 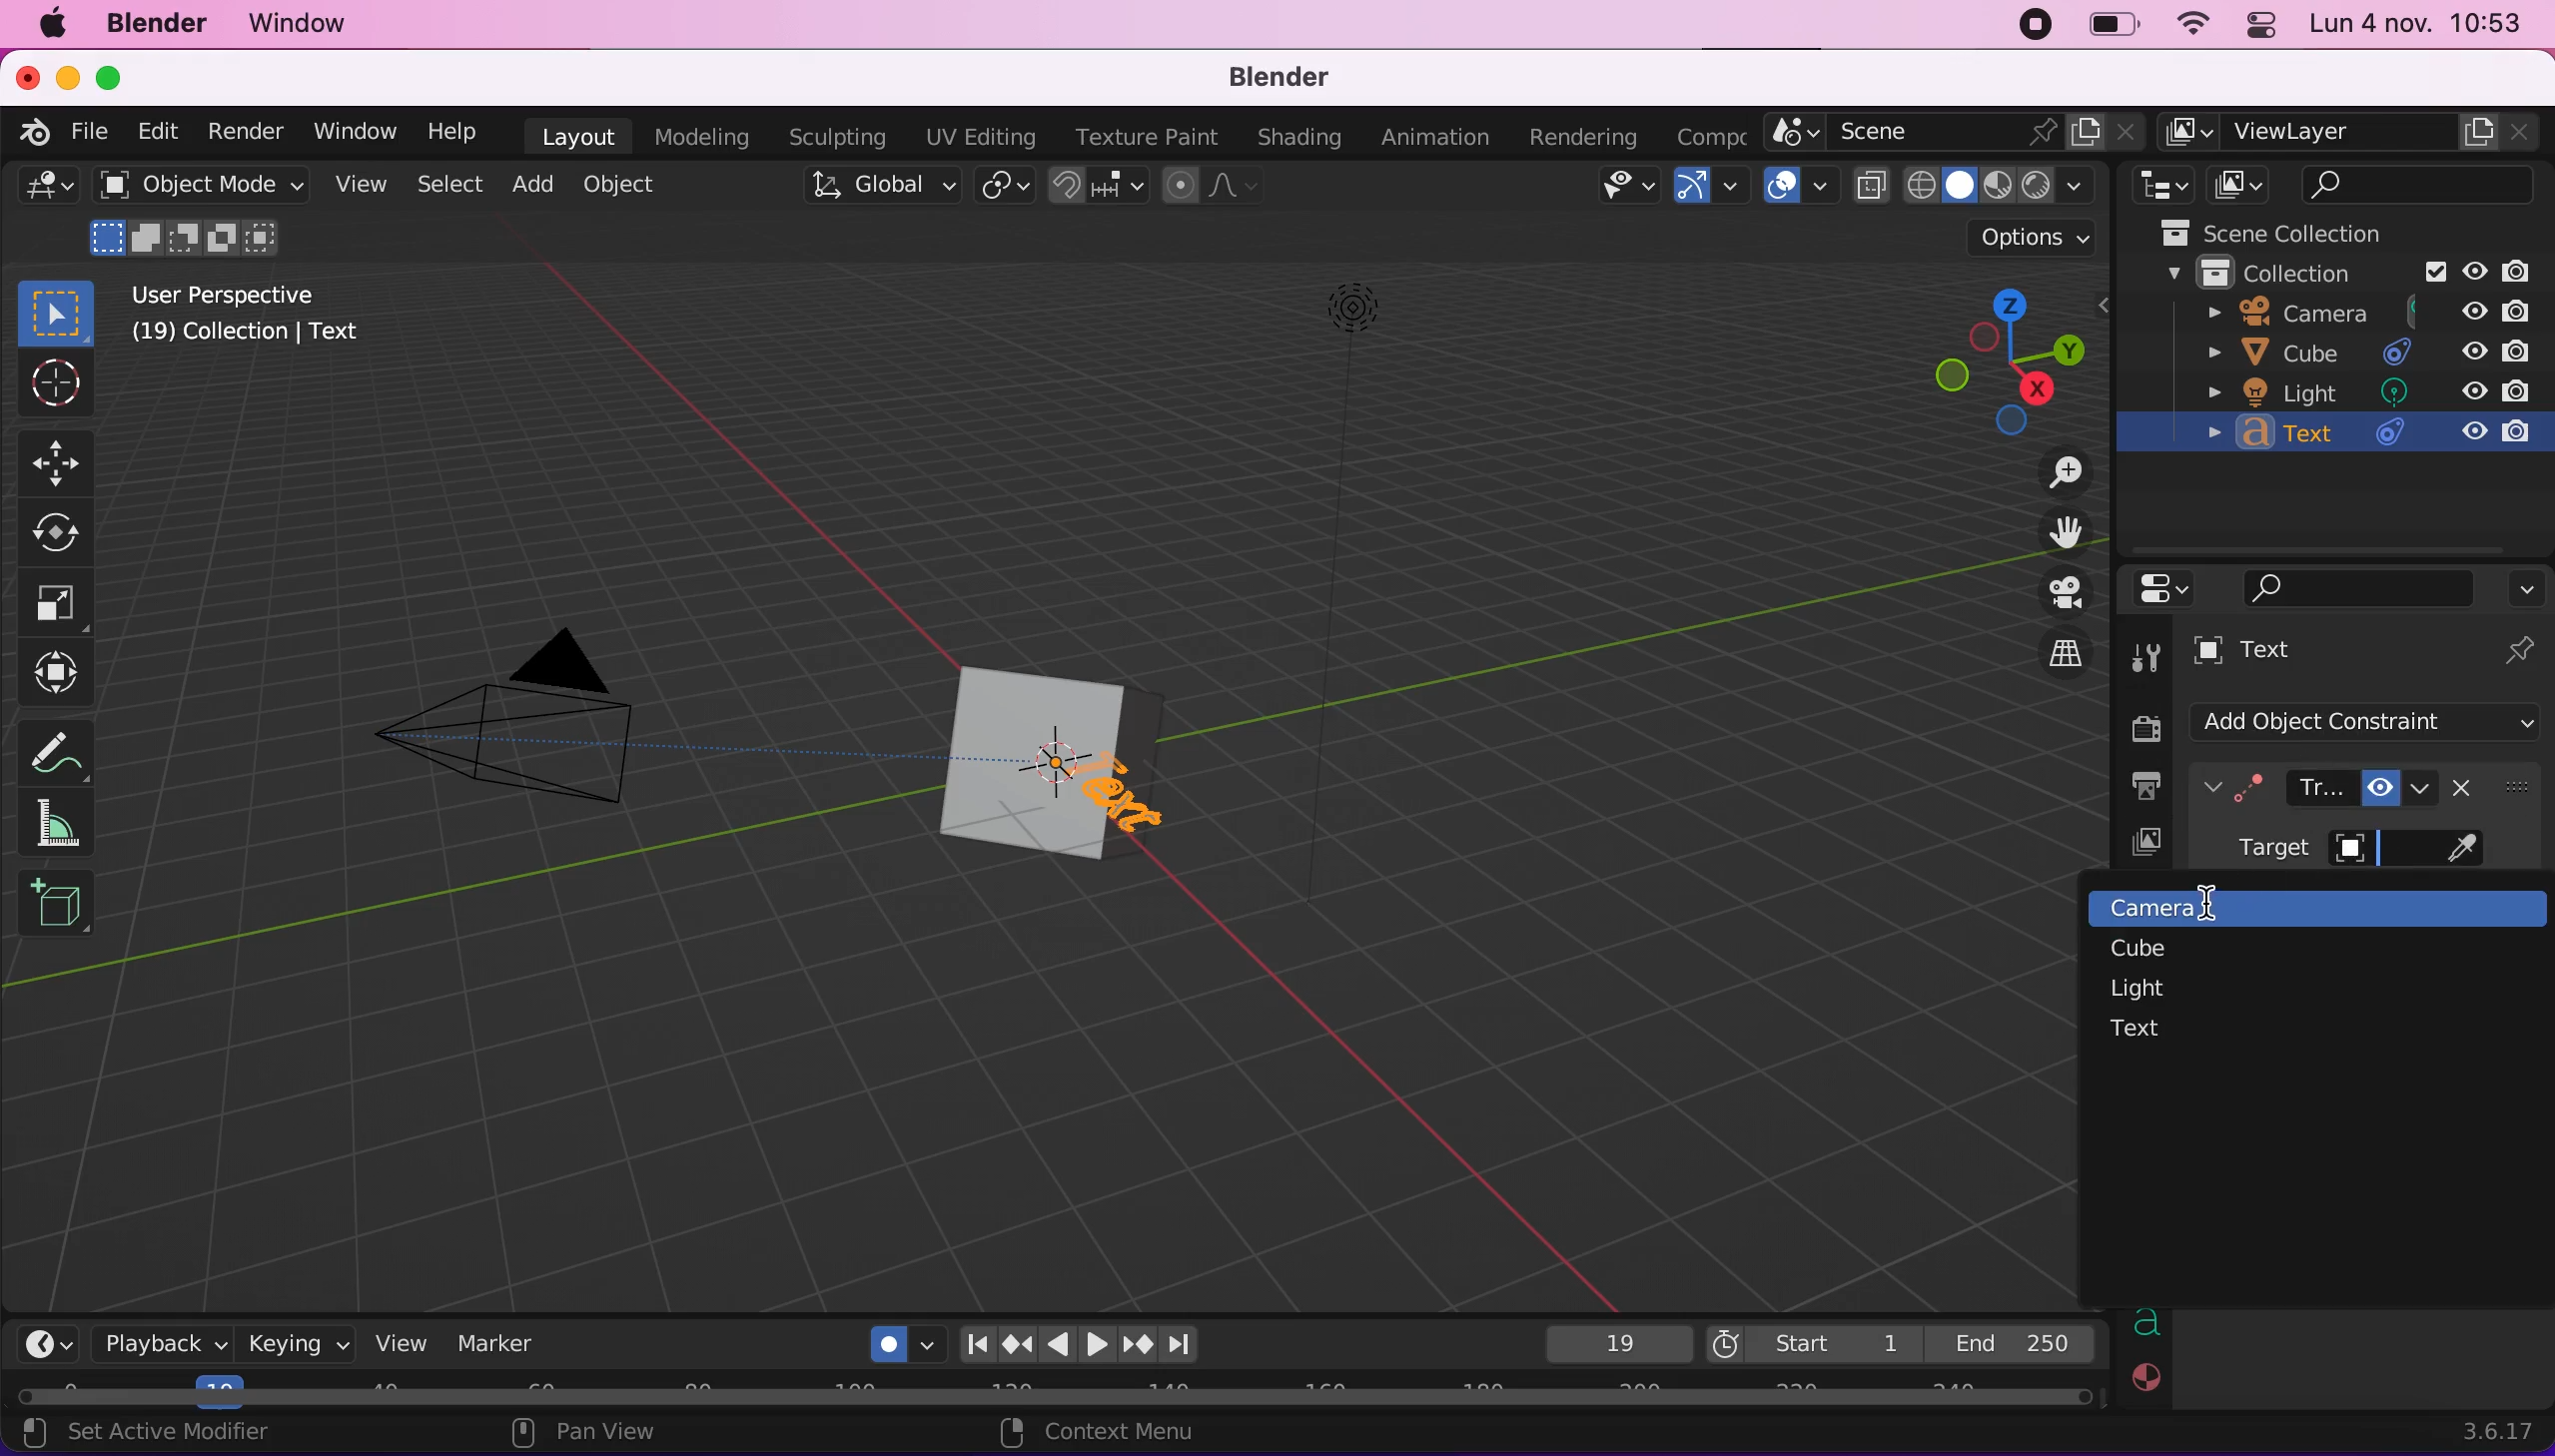 What do you see at coordinates (1796, 185) in the screenshot?
I see `overlays` at bounding box center [1796, 185].